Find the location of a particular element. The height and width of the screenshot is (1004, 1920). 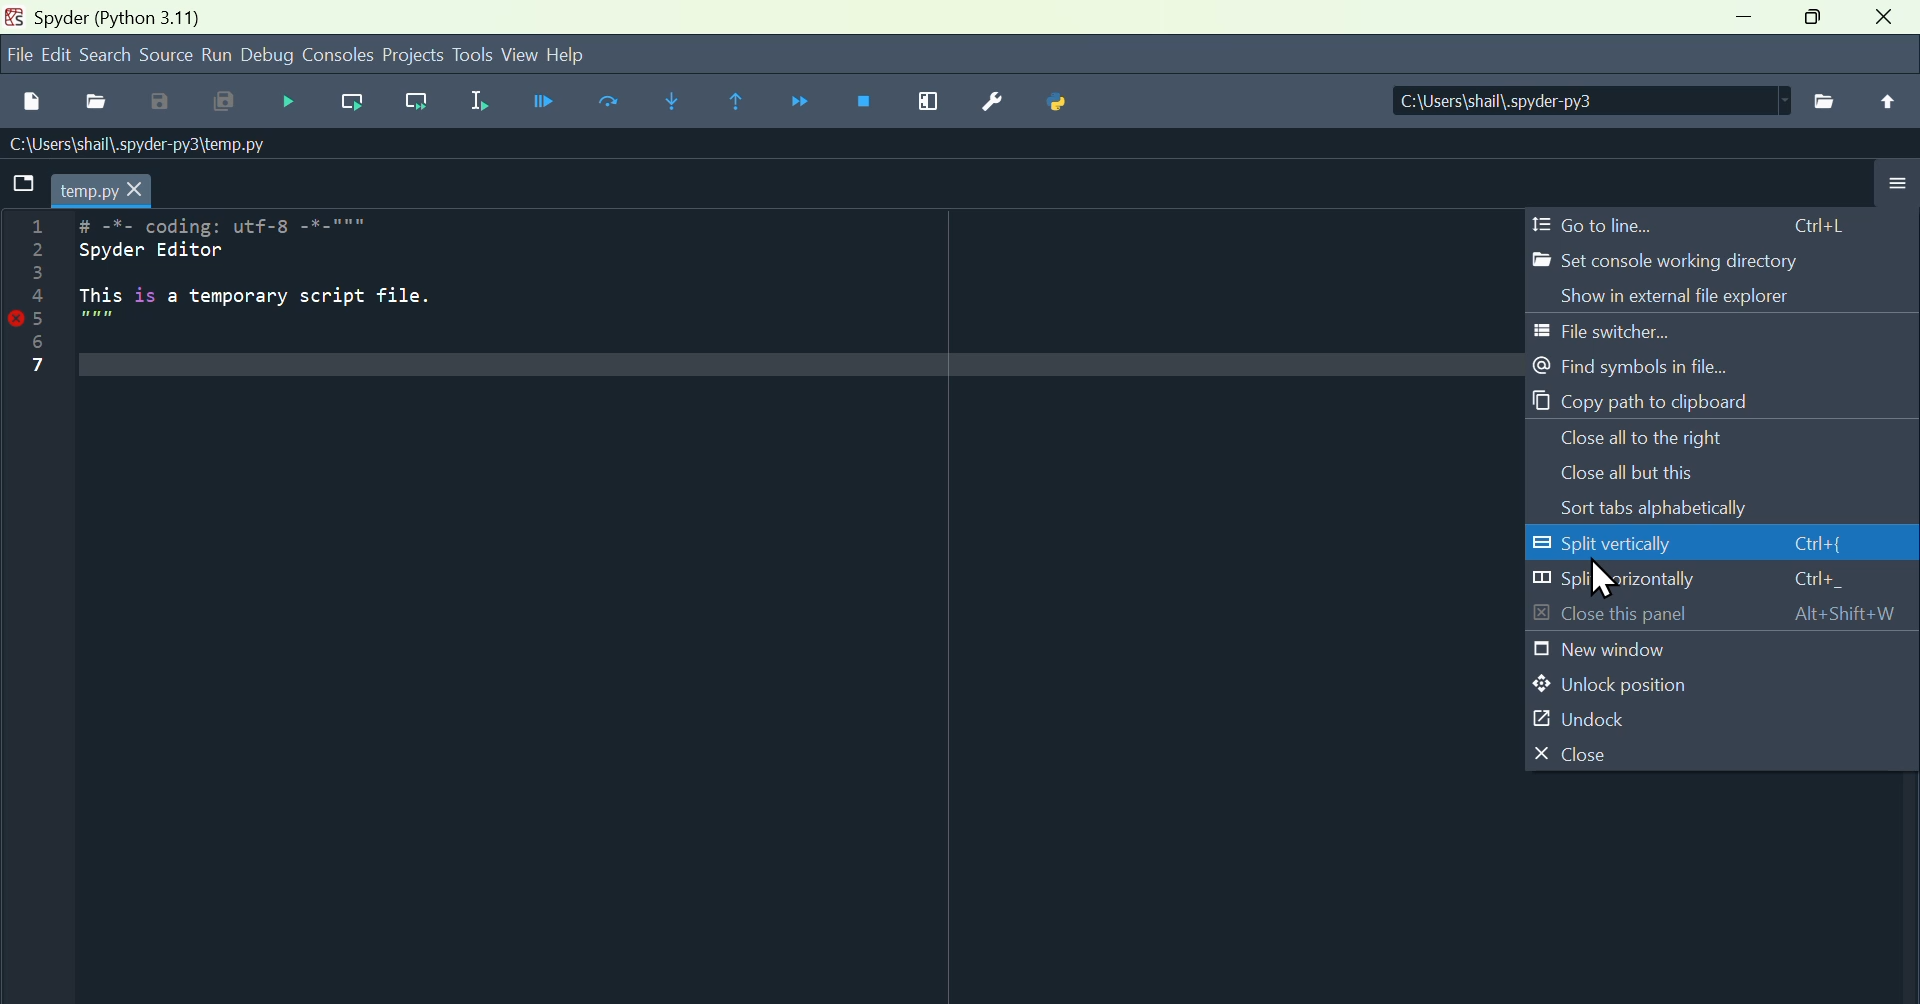

close is located at coordinates (1884, 21).